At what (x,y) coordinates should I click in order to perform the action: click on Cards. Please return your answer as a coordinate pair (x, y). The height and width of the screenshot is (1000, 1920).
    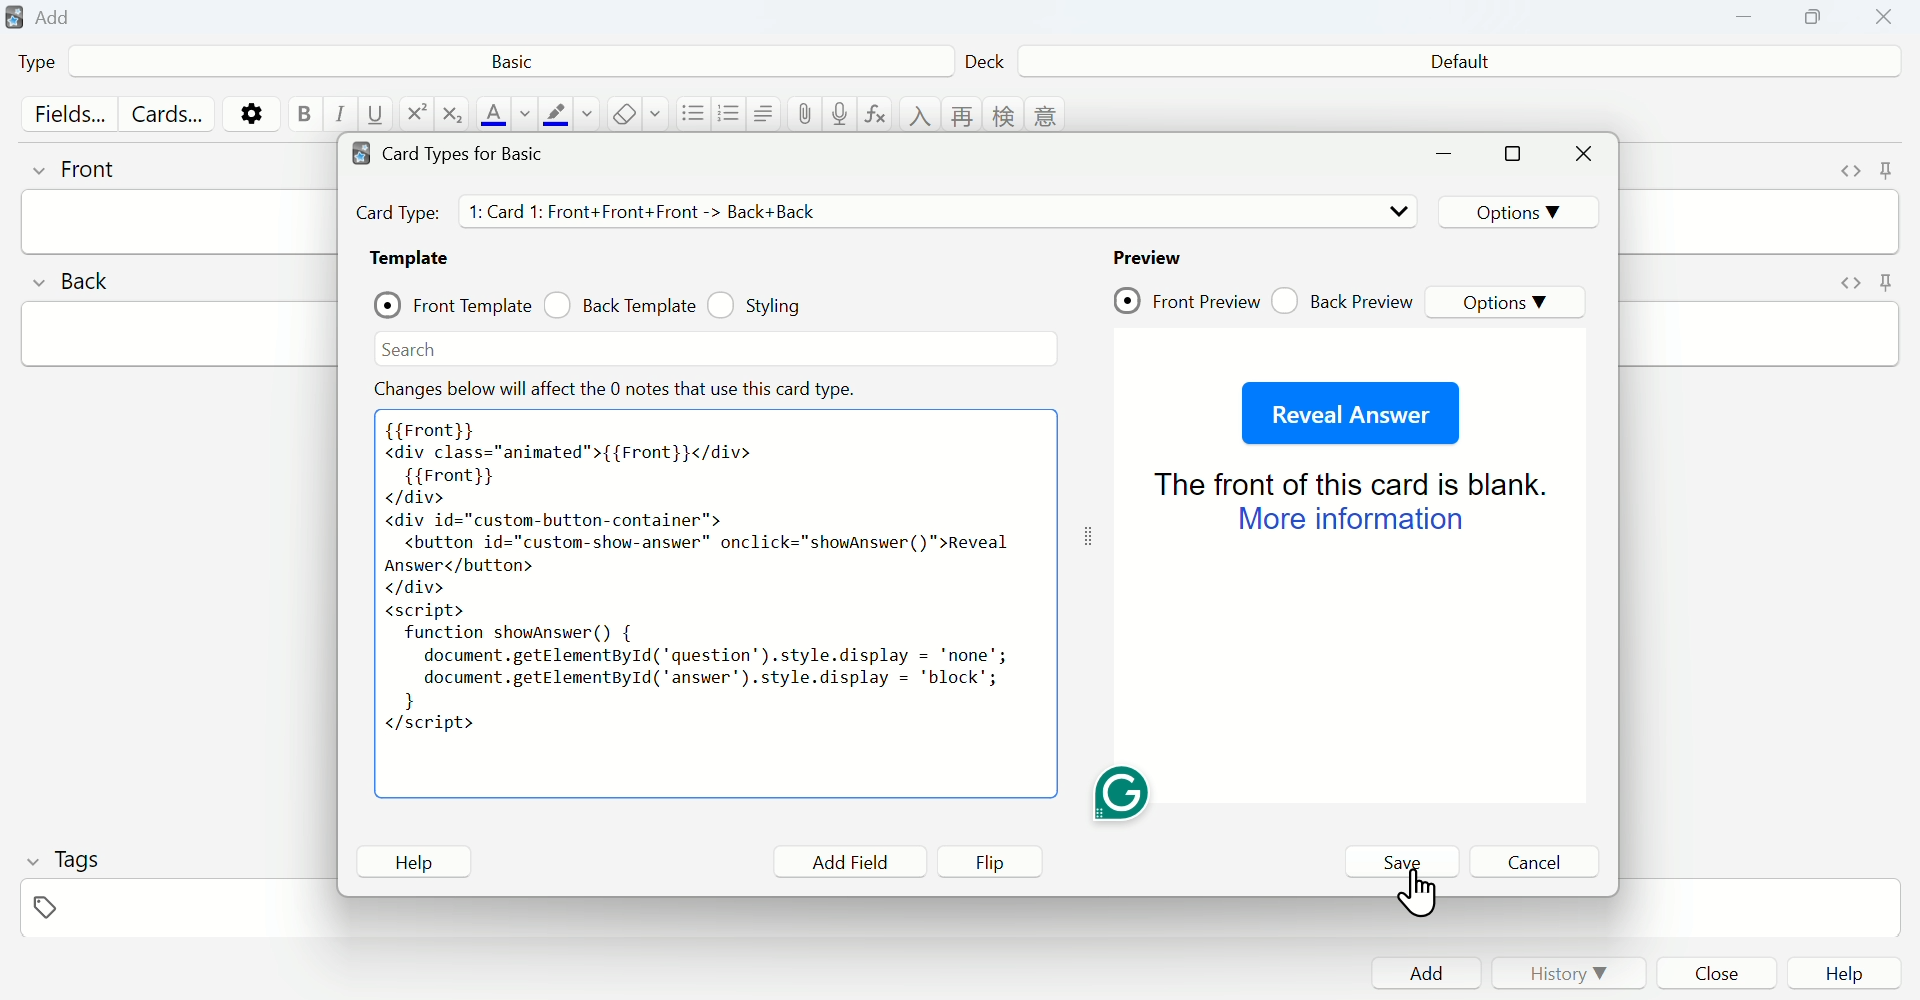
    Looking at the image, I should click on (167, 114).